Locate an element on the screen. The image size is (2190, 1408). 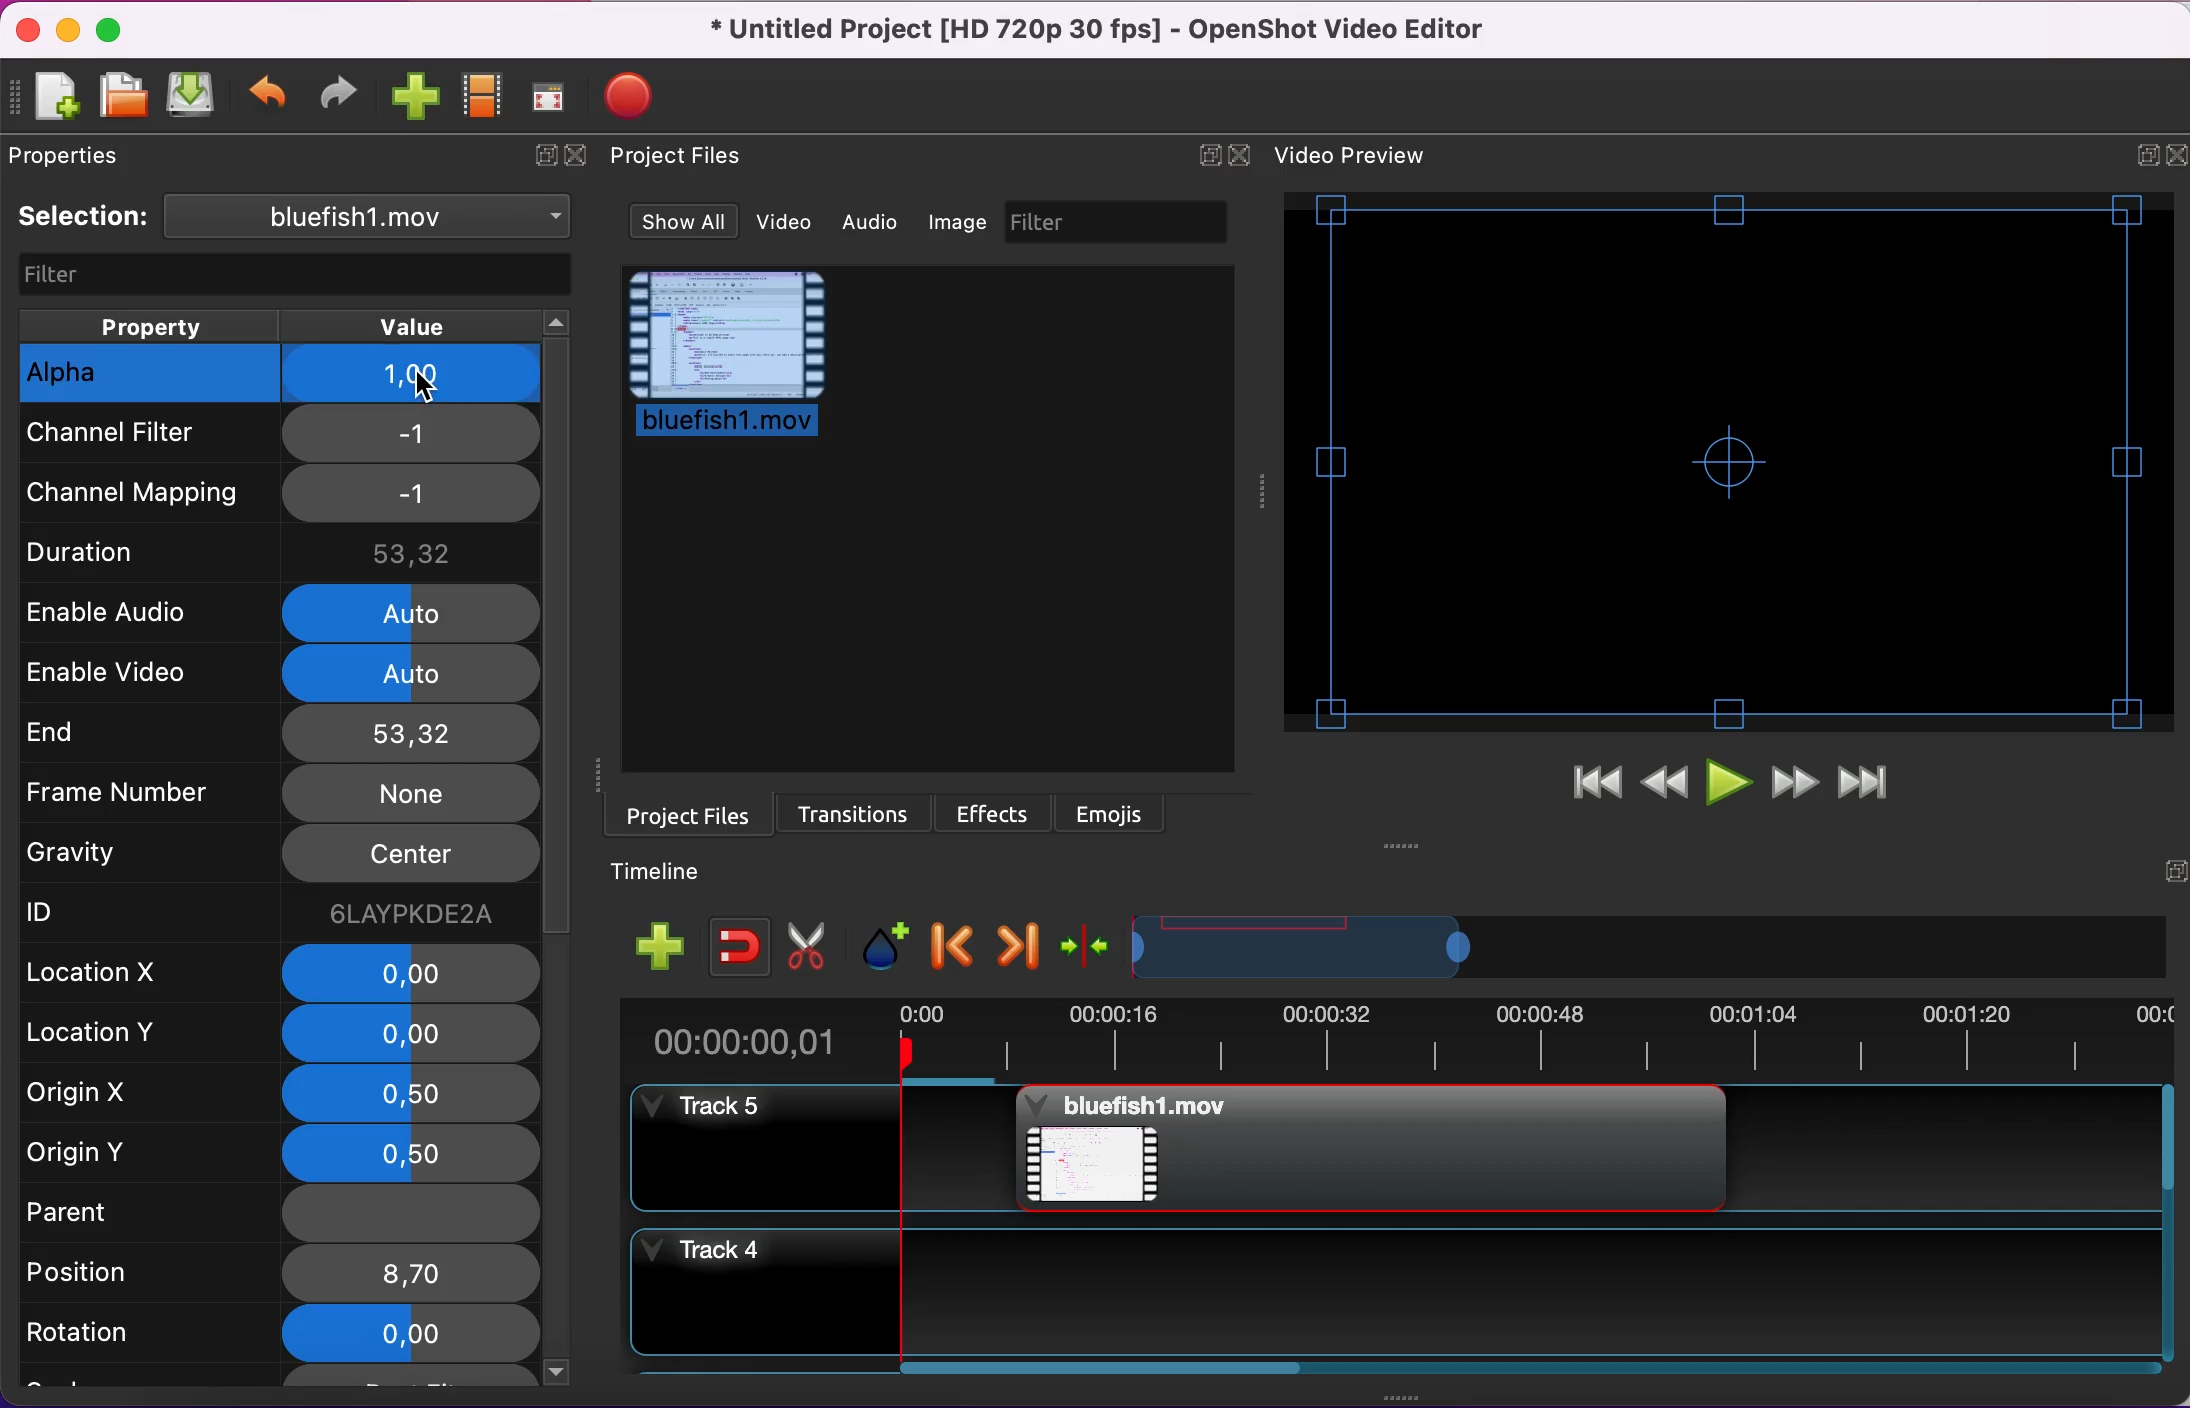
0 is located at coordinates (412, 972).